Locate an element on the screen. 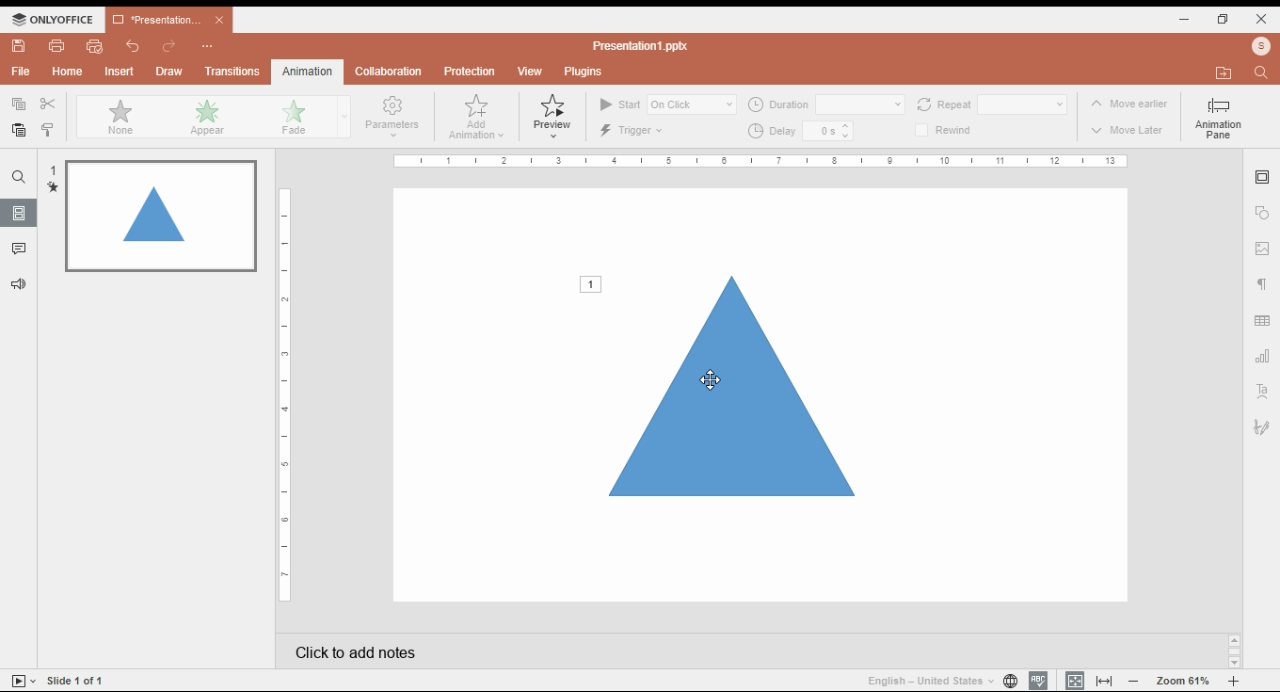  undo is located at coordinates (132, 47).